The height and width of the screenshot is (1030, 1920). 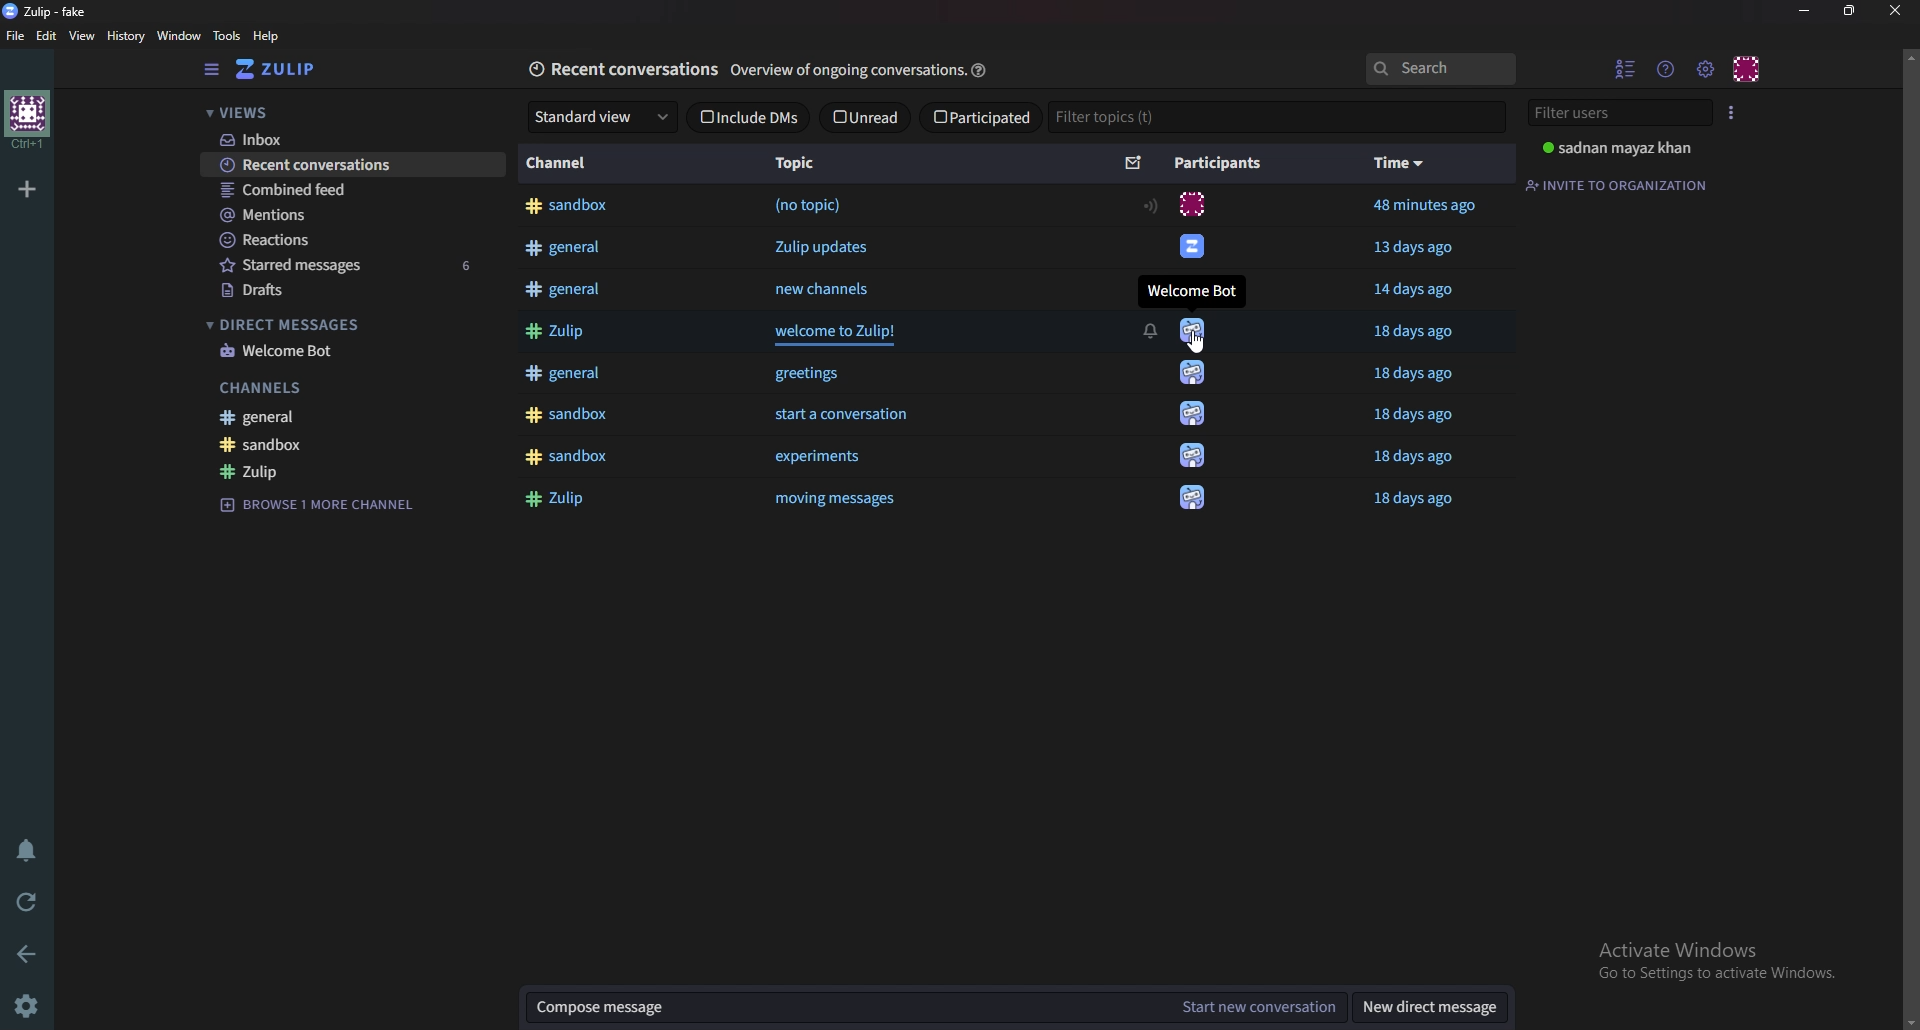 I want to click on settings, so click(x=34, y=1004).